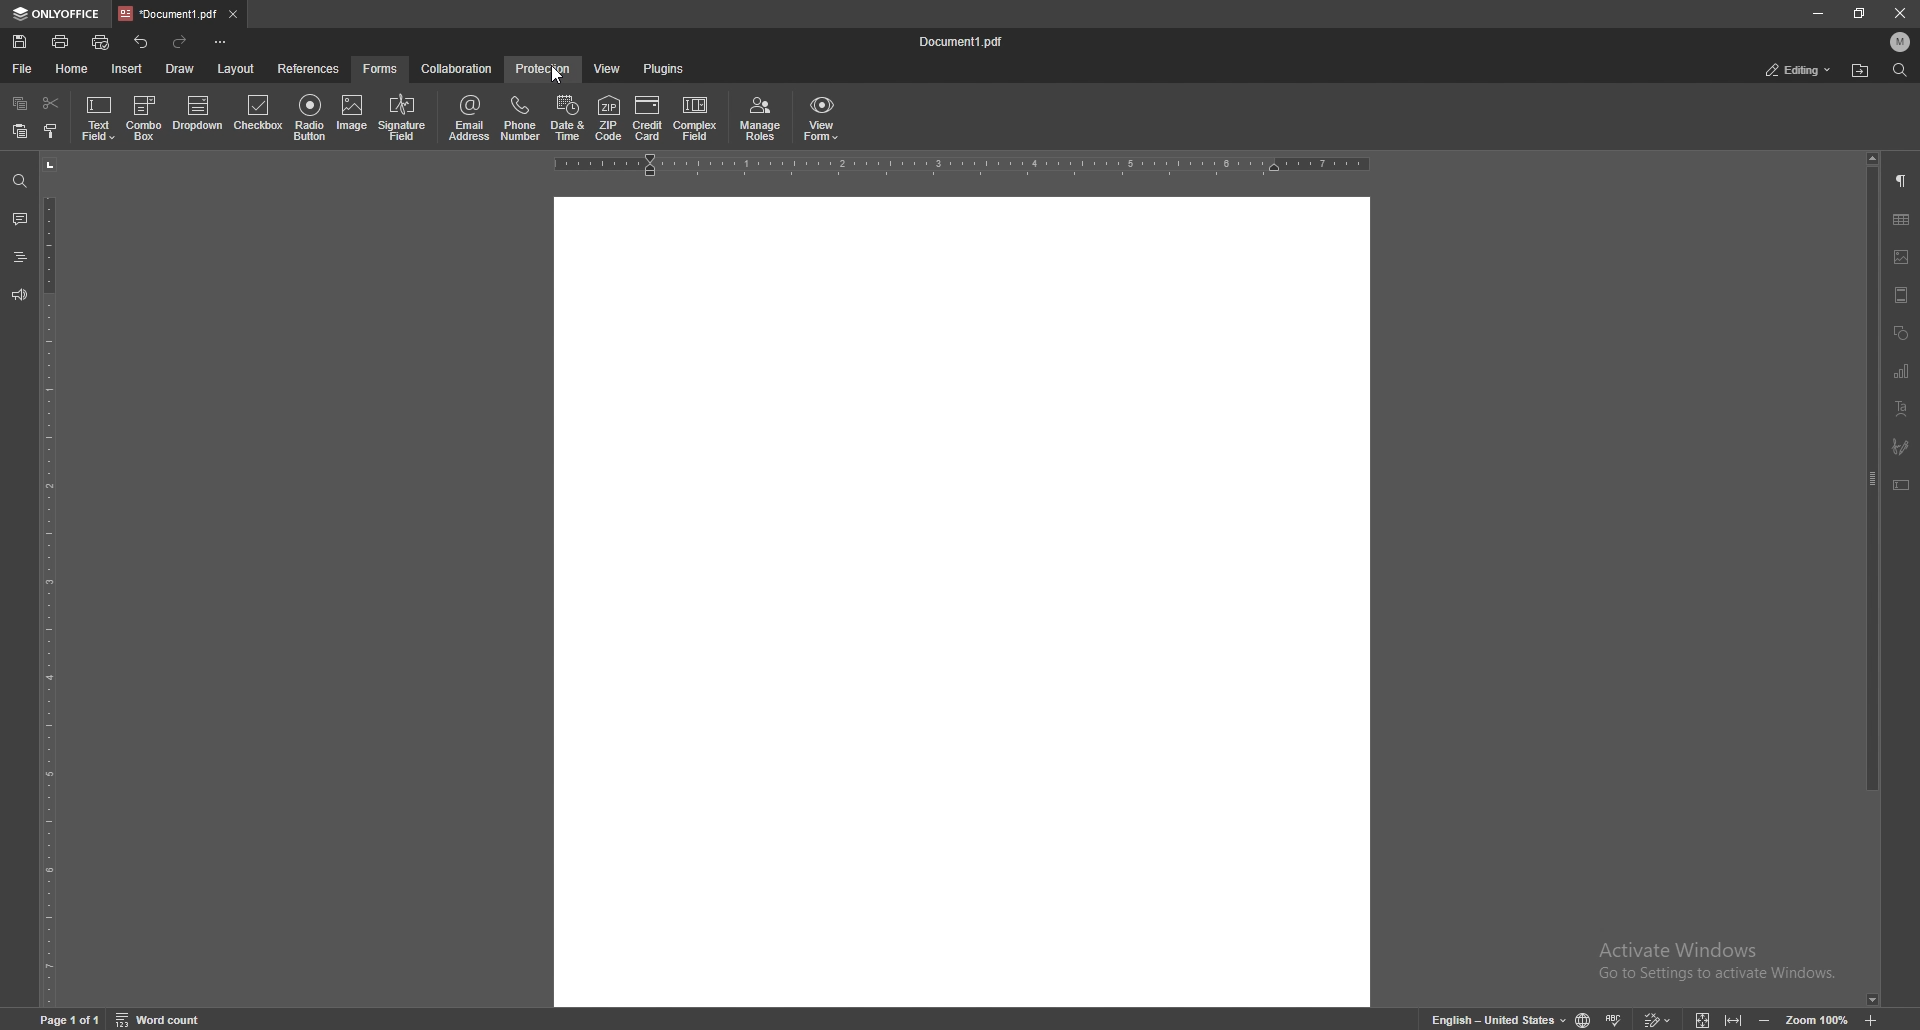 The image size is (1920, 1030). I want to click on plugins, so click(662, 70).